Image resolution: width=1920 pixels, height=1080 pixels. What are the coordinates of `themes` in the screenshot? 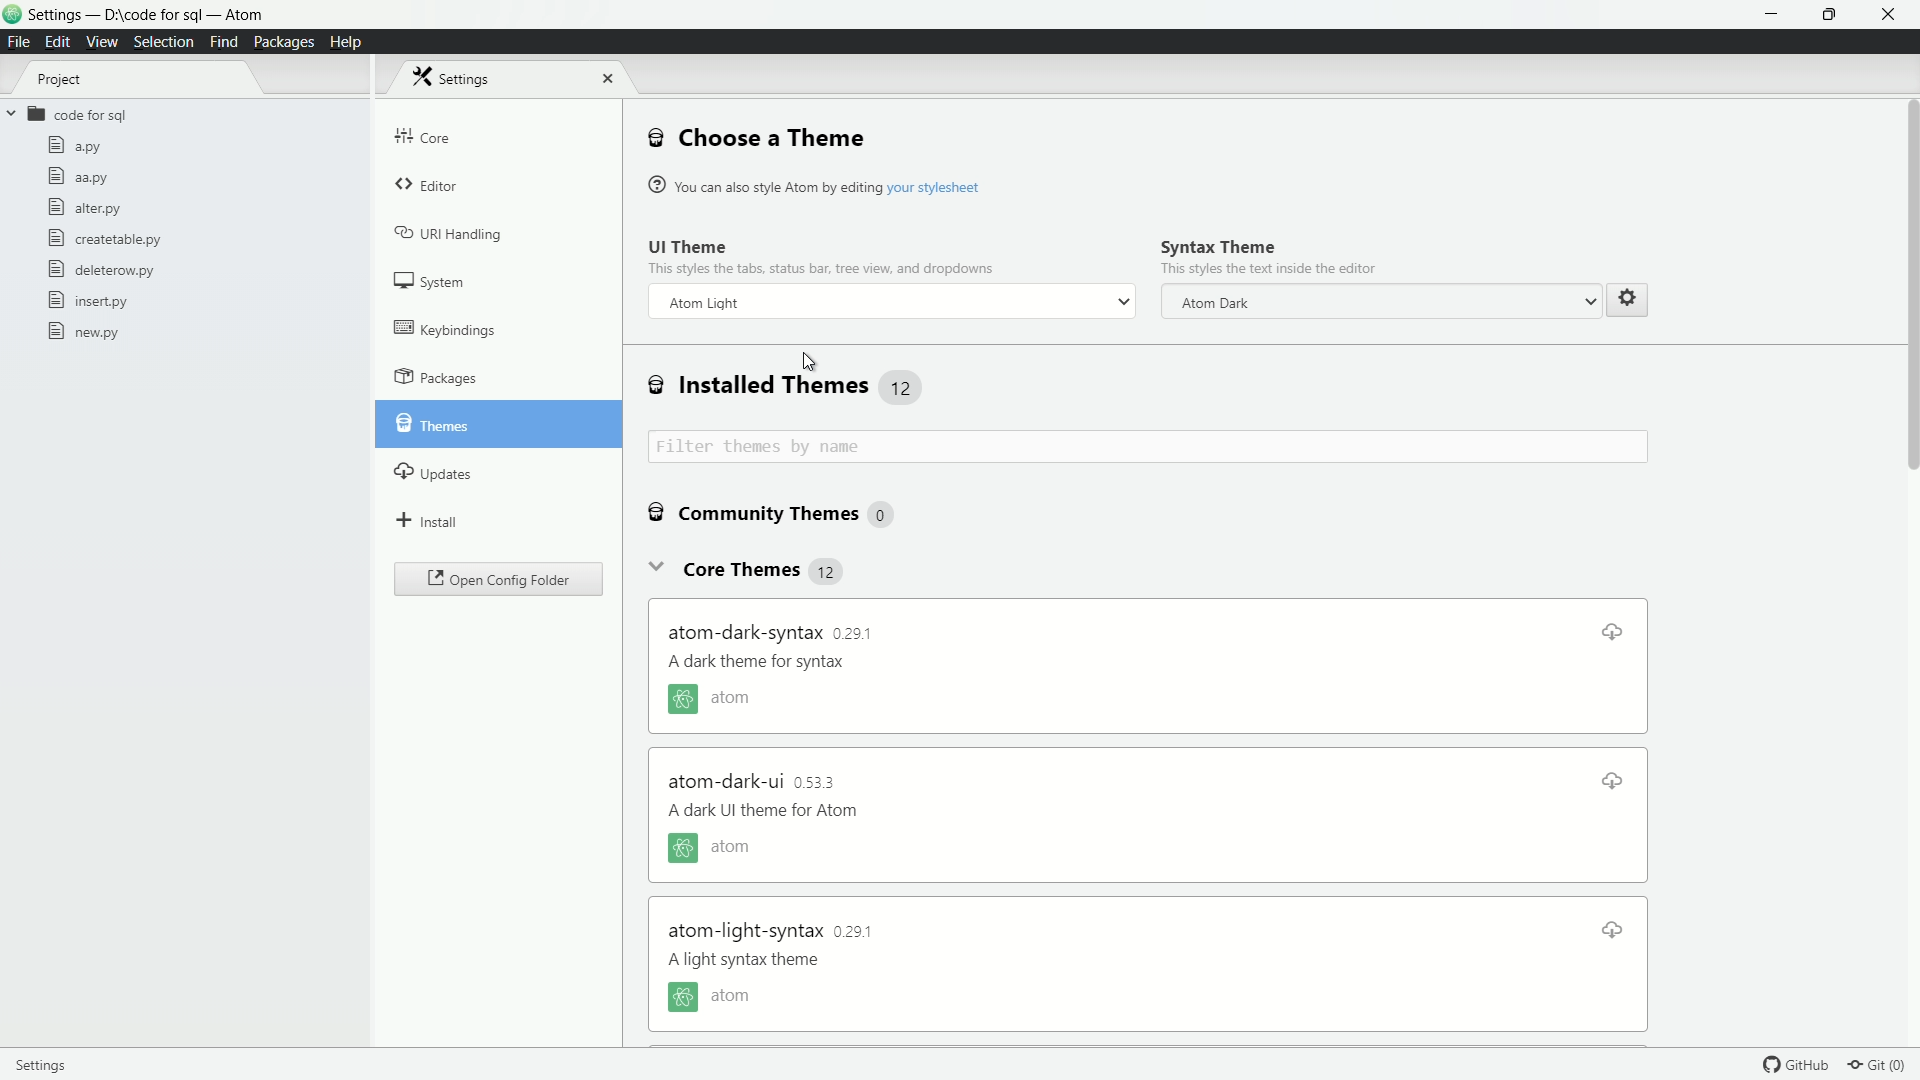 It's located at (437, 425).